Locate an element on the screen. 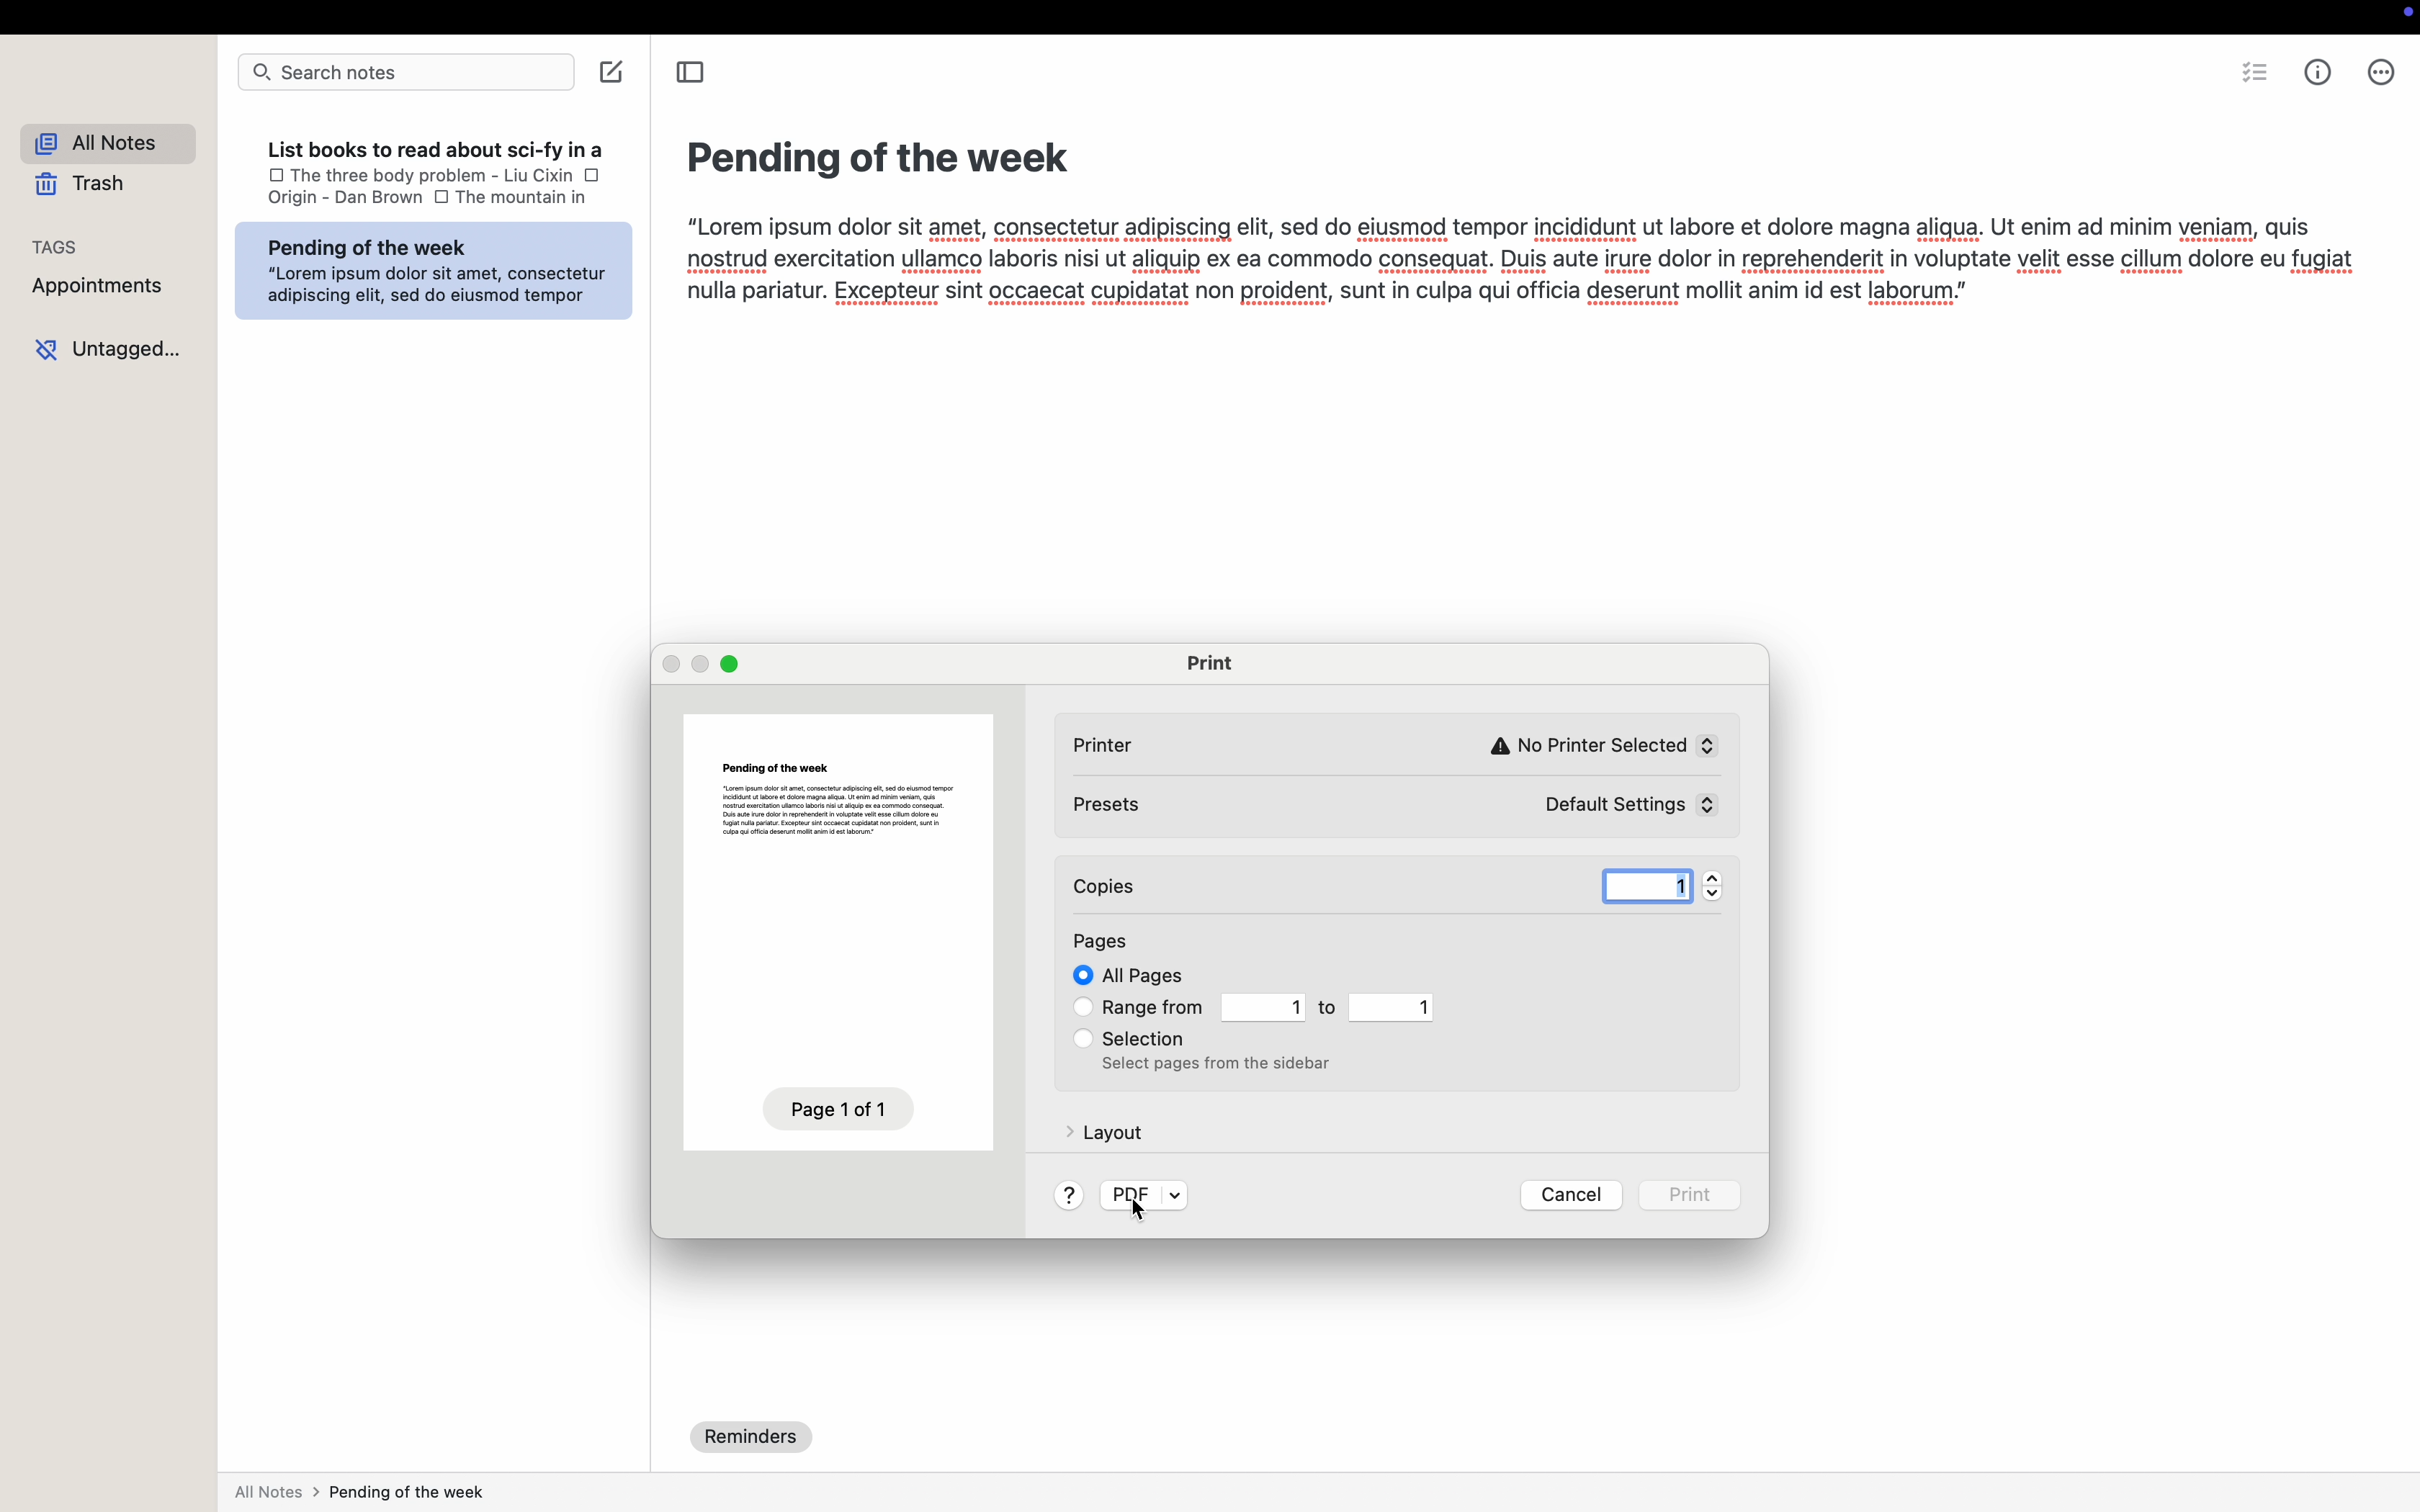 This screenshot has height=1512, width=2420. checkbox is located at coordinates (442, 198).